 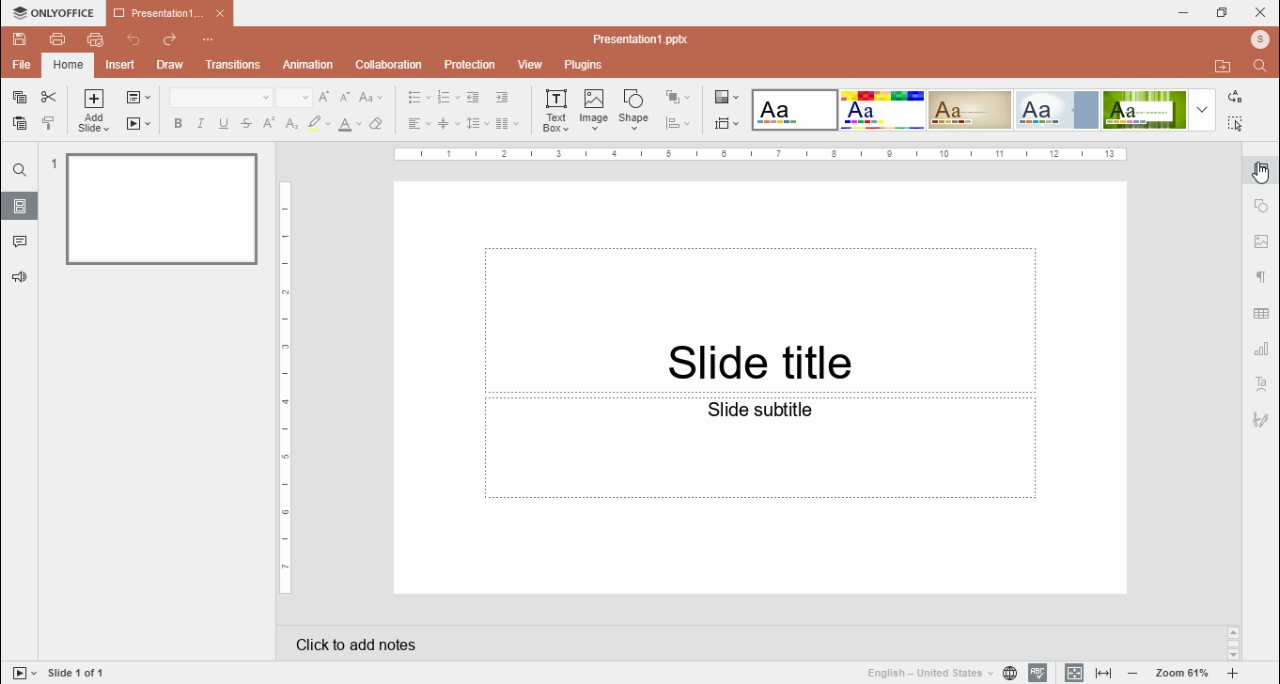 I want to click on profile, so click(x=1259, y=41).